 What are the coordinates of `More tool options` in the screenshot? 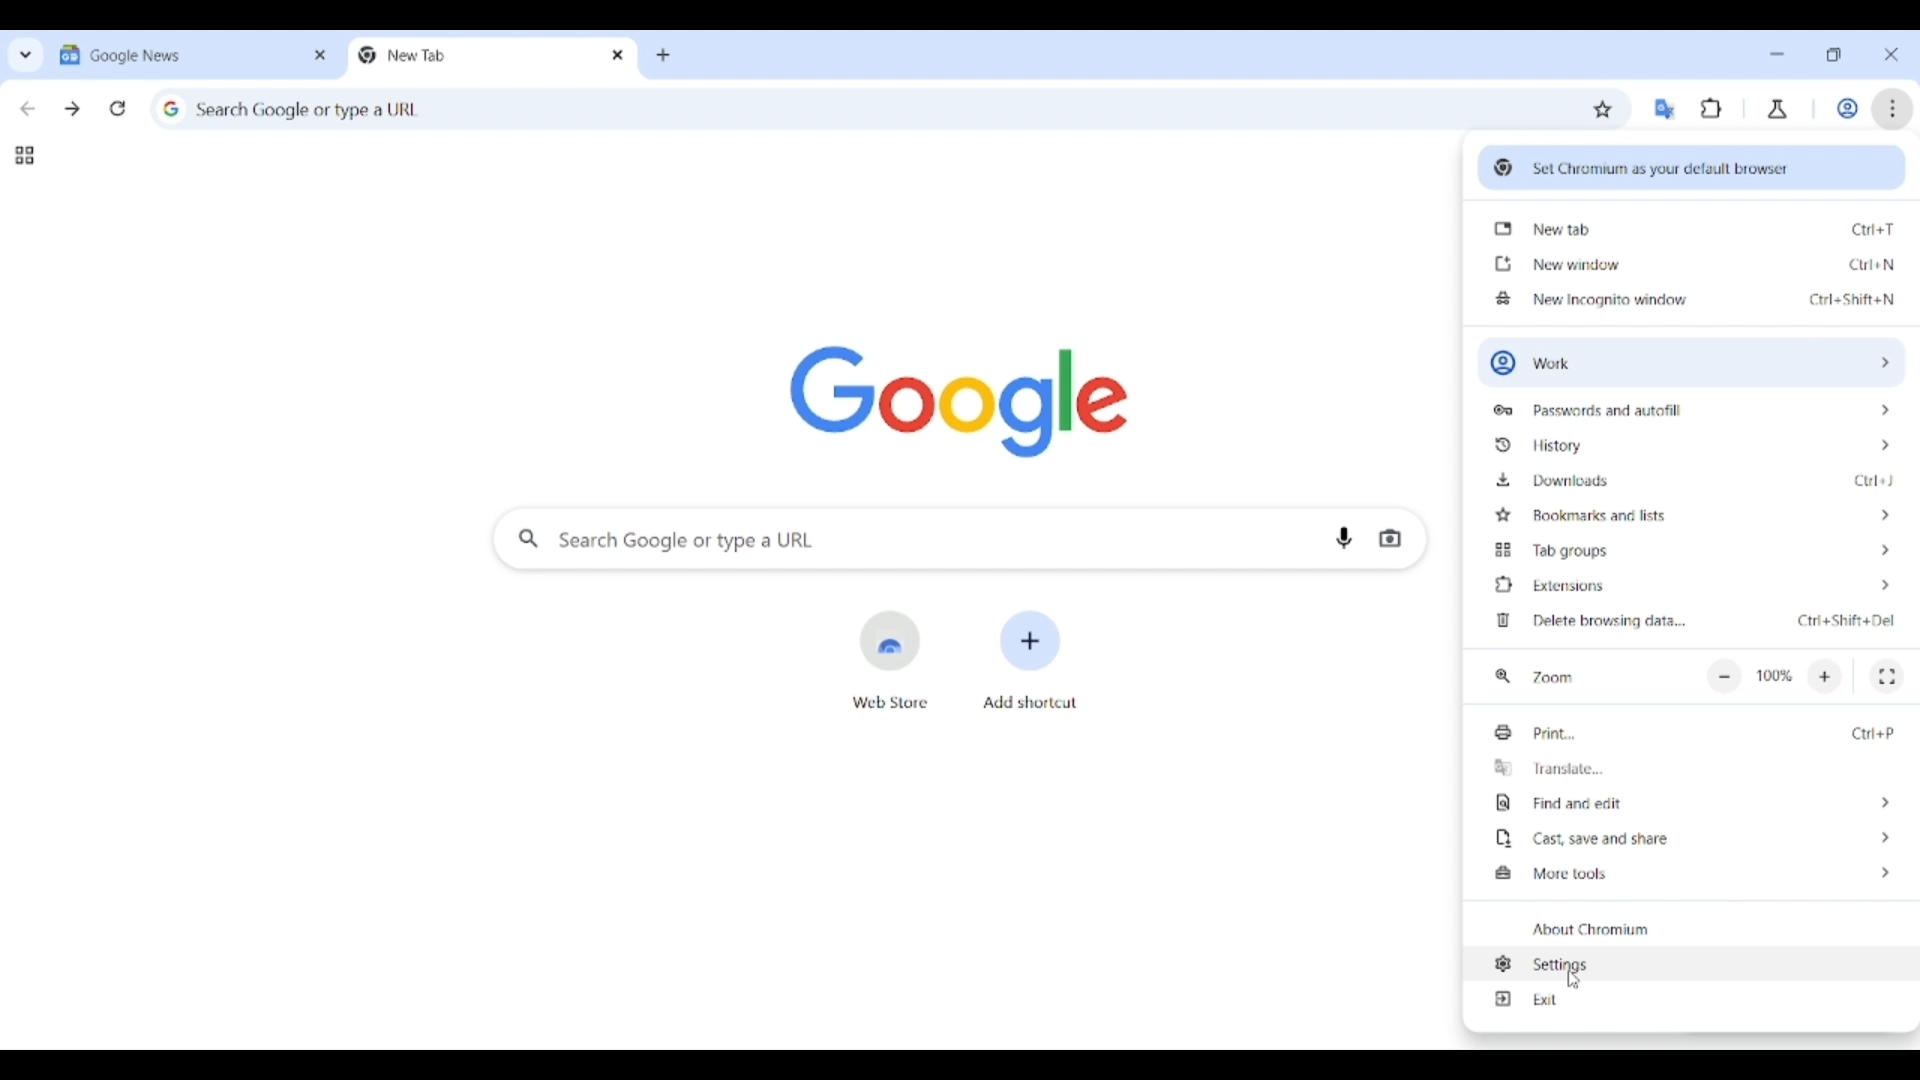 It's located at (1692, 873).